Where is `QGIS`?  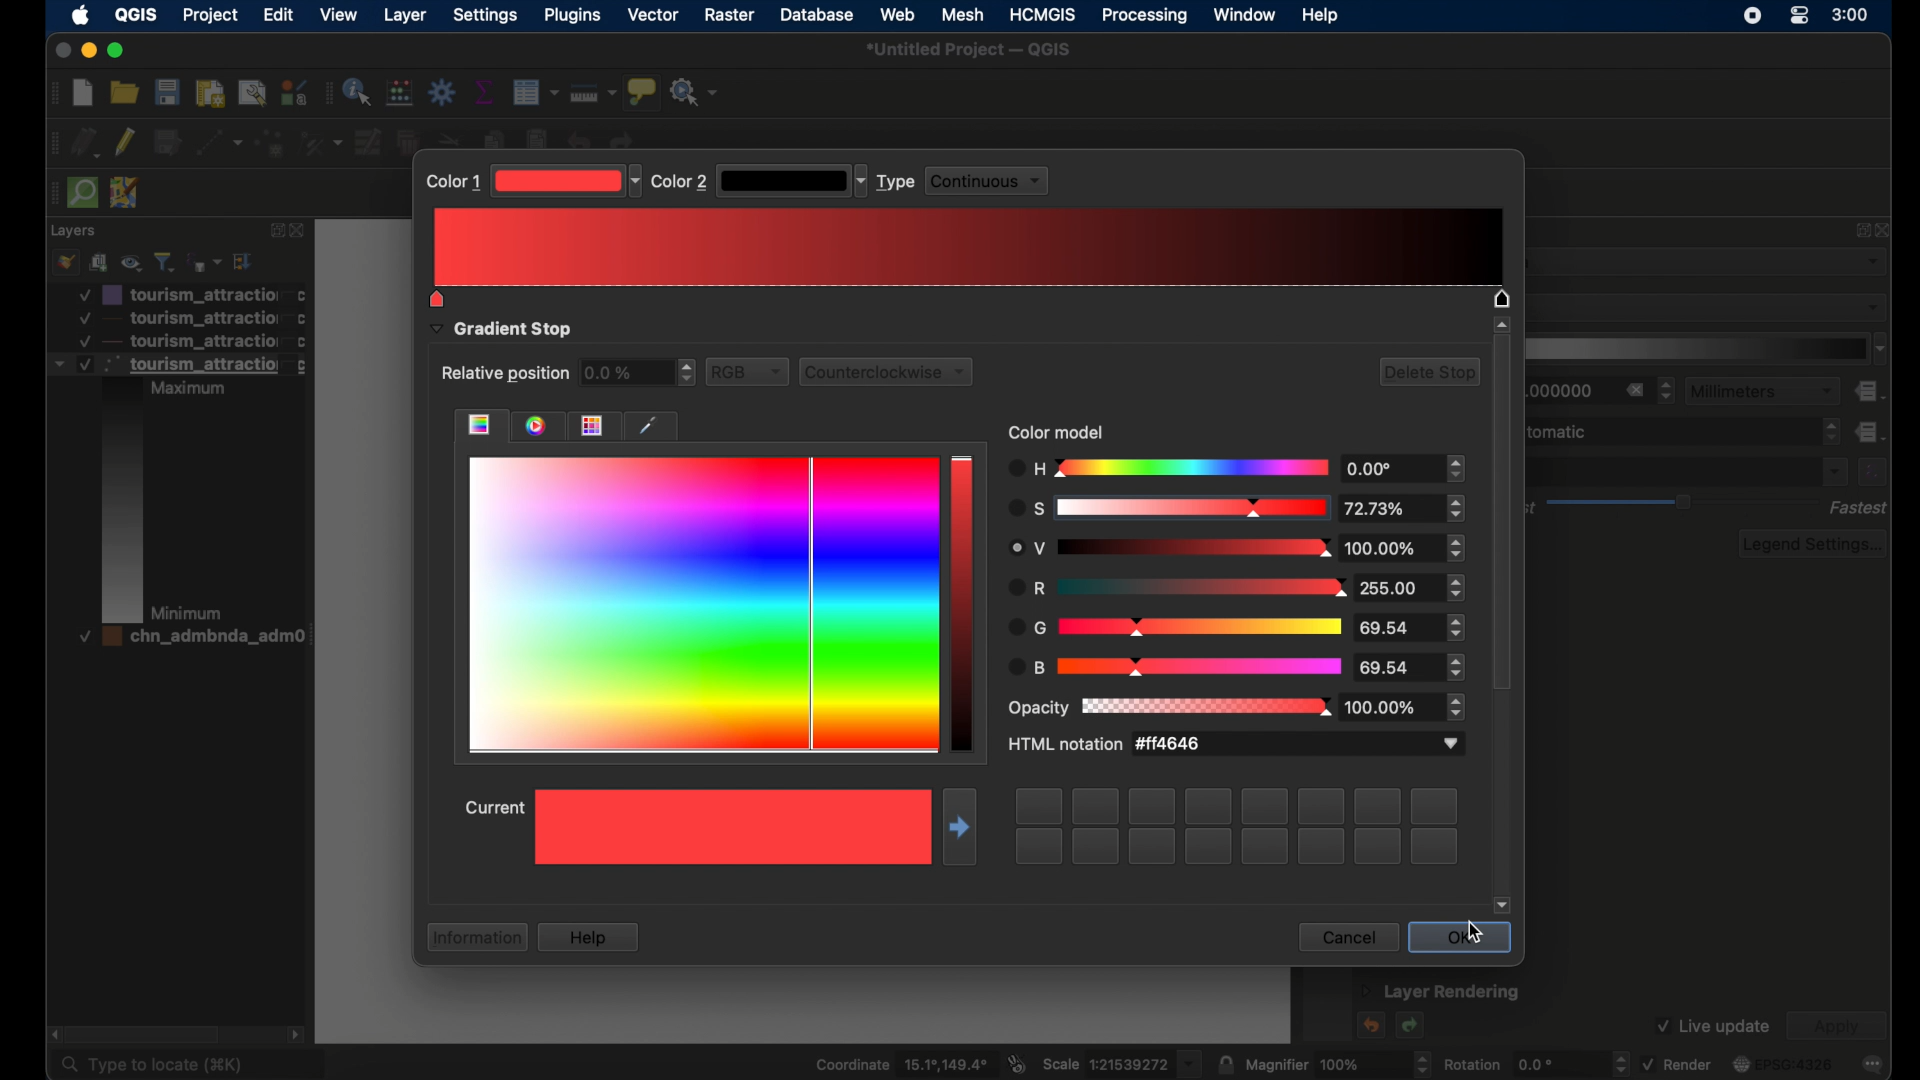 QGIS is located at coordinates (135, 15).